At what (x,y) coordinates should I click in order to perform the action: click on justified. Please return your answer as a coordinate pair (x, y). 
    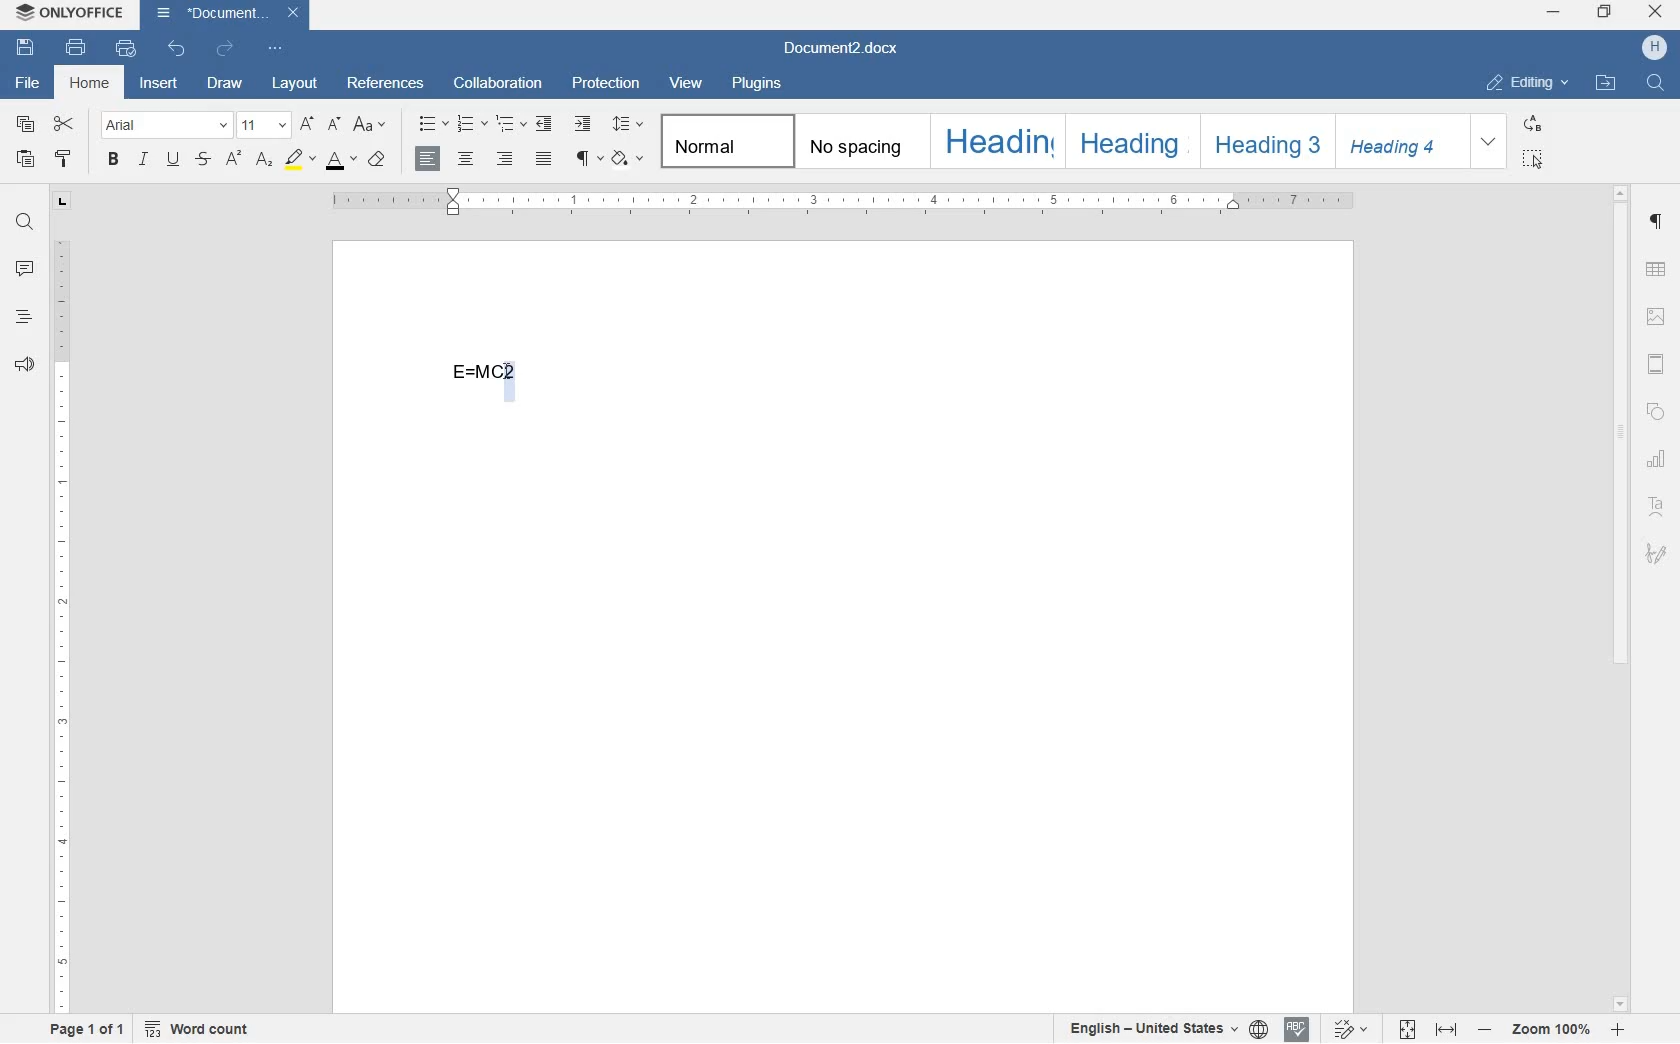
    Looking at the image, I should click on (545, 157).